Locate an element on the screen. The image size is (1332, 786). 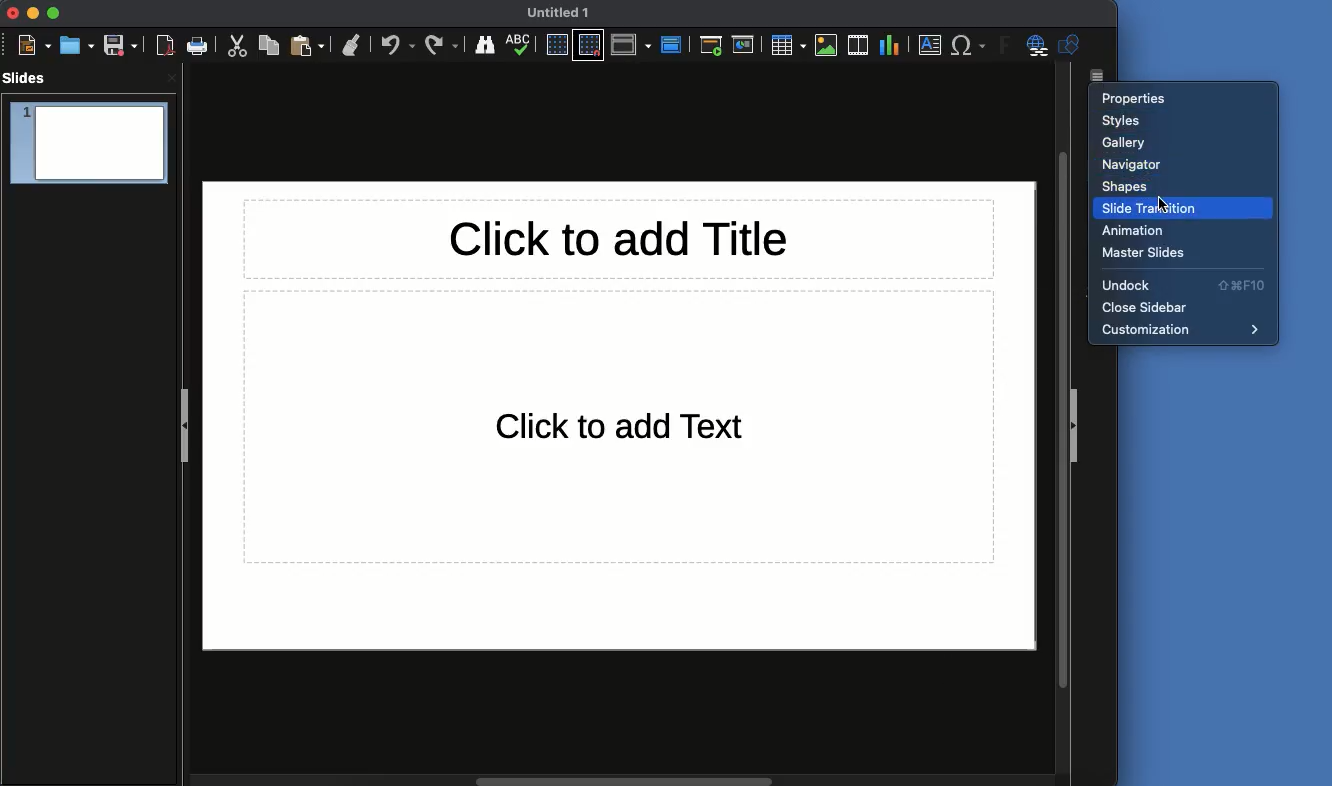
cursor is located at coordinates (1171, 195).